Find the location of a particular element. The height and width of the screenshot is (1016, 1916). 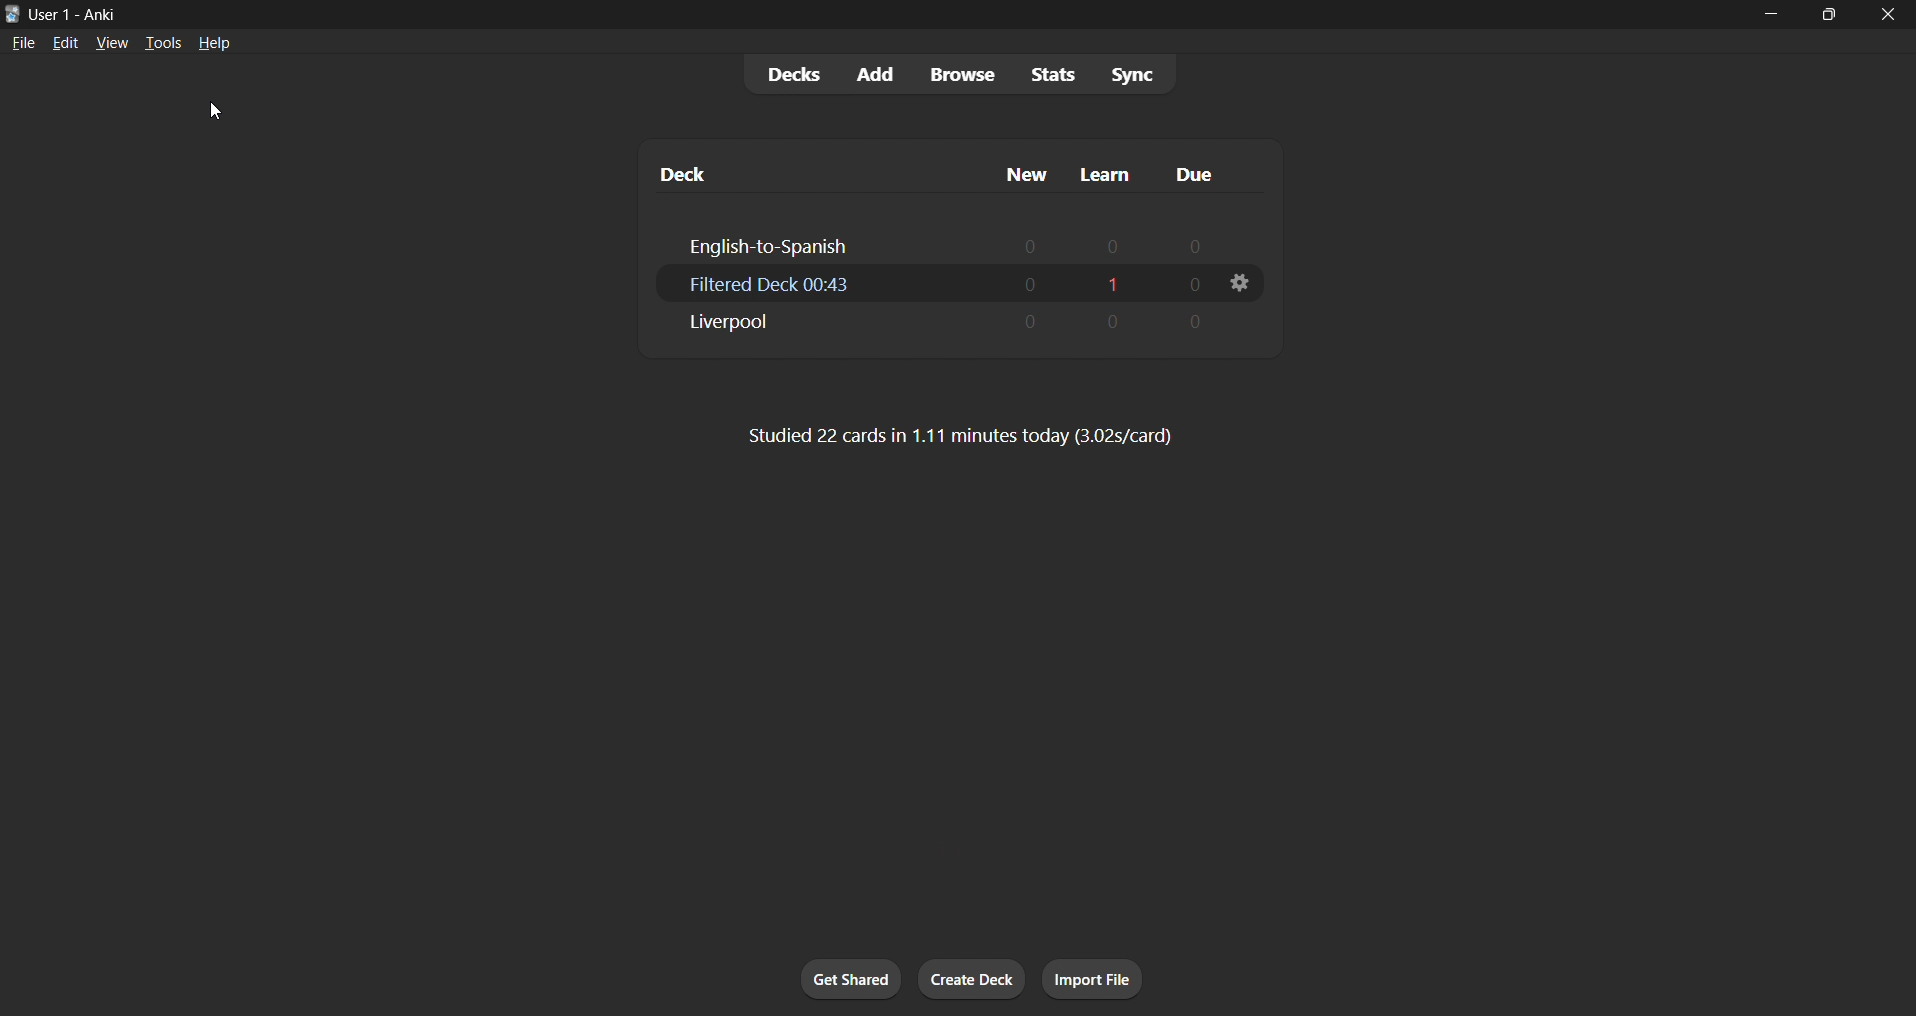

stats is located at coordinates (1047, 74).